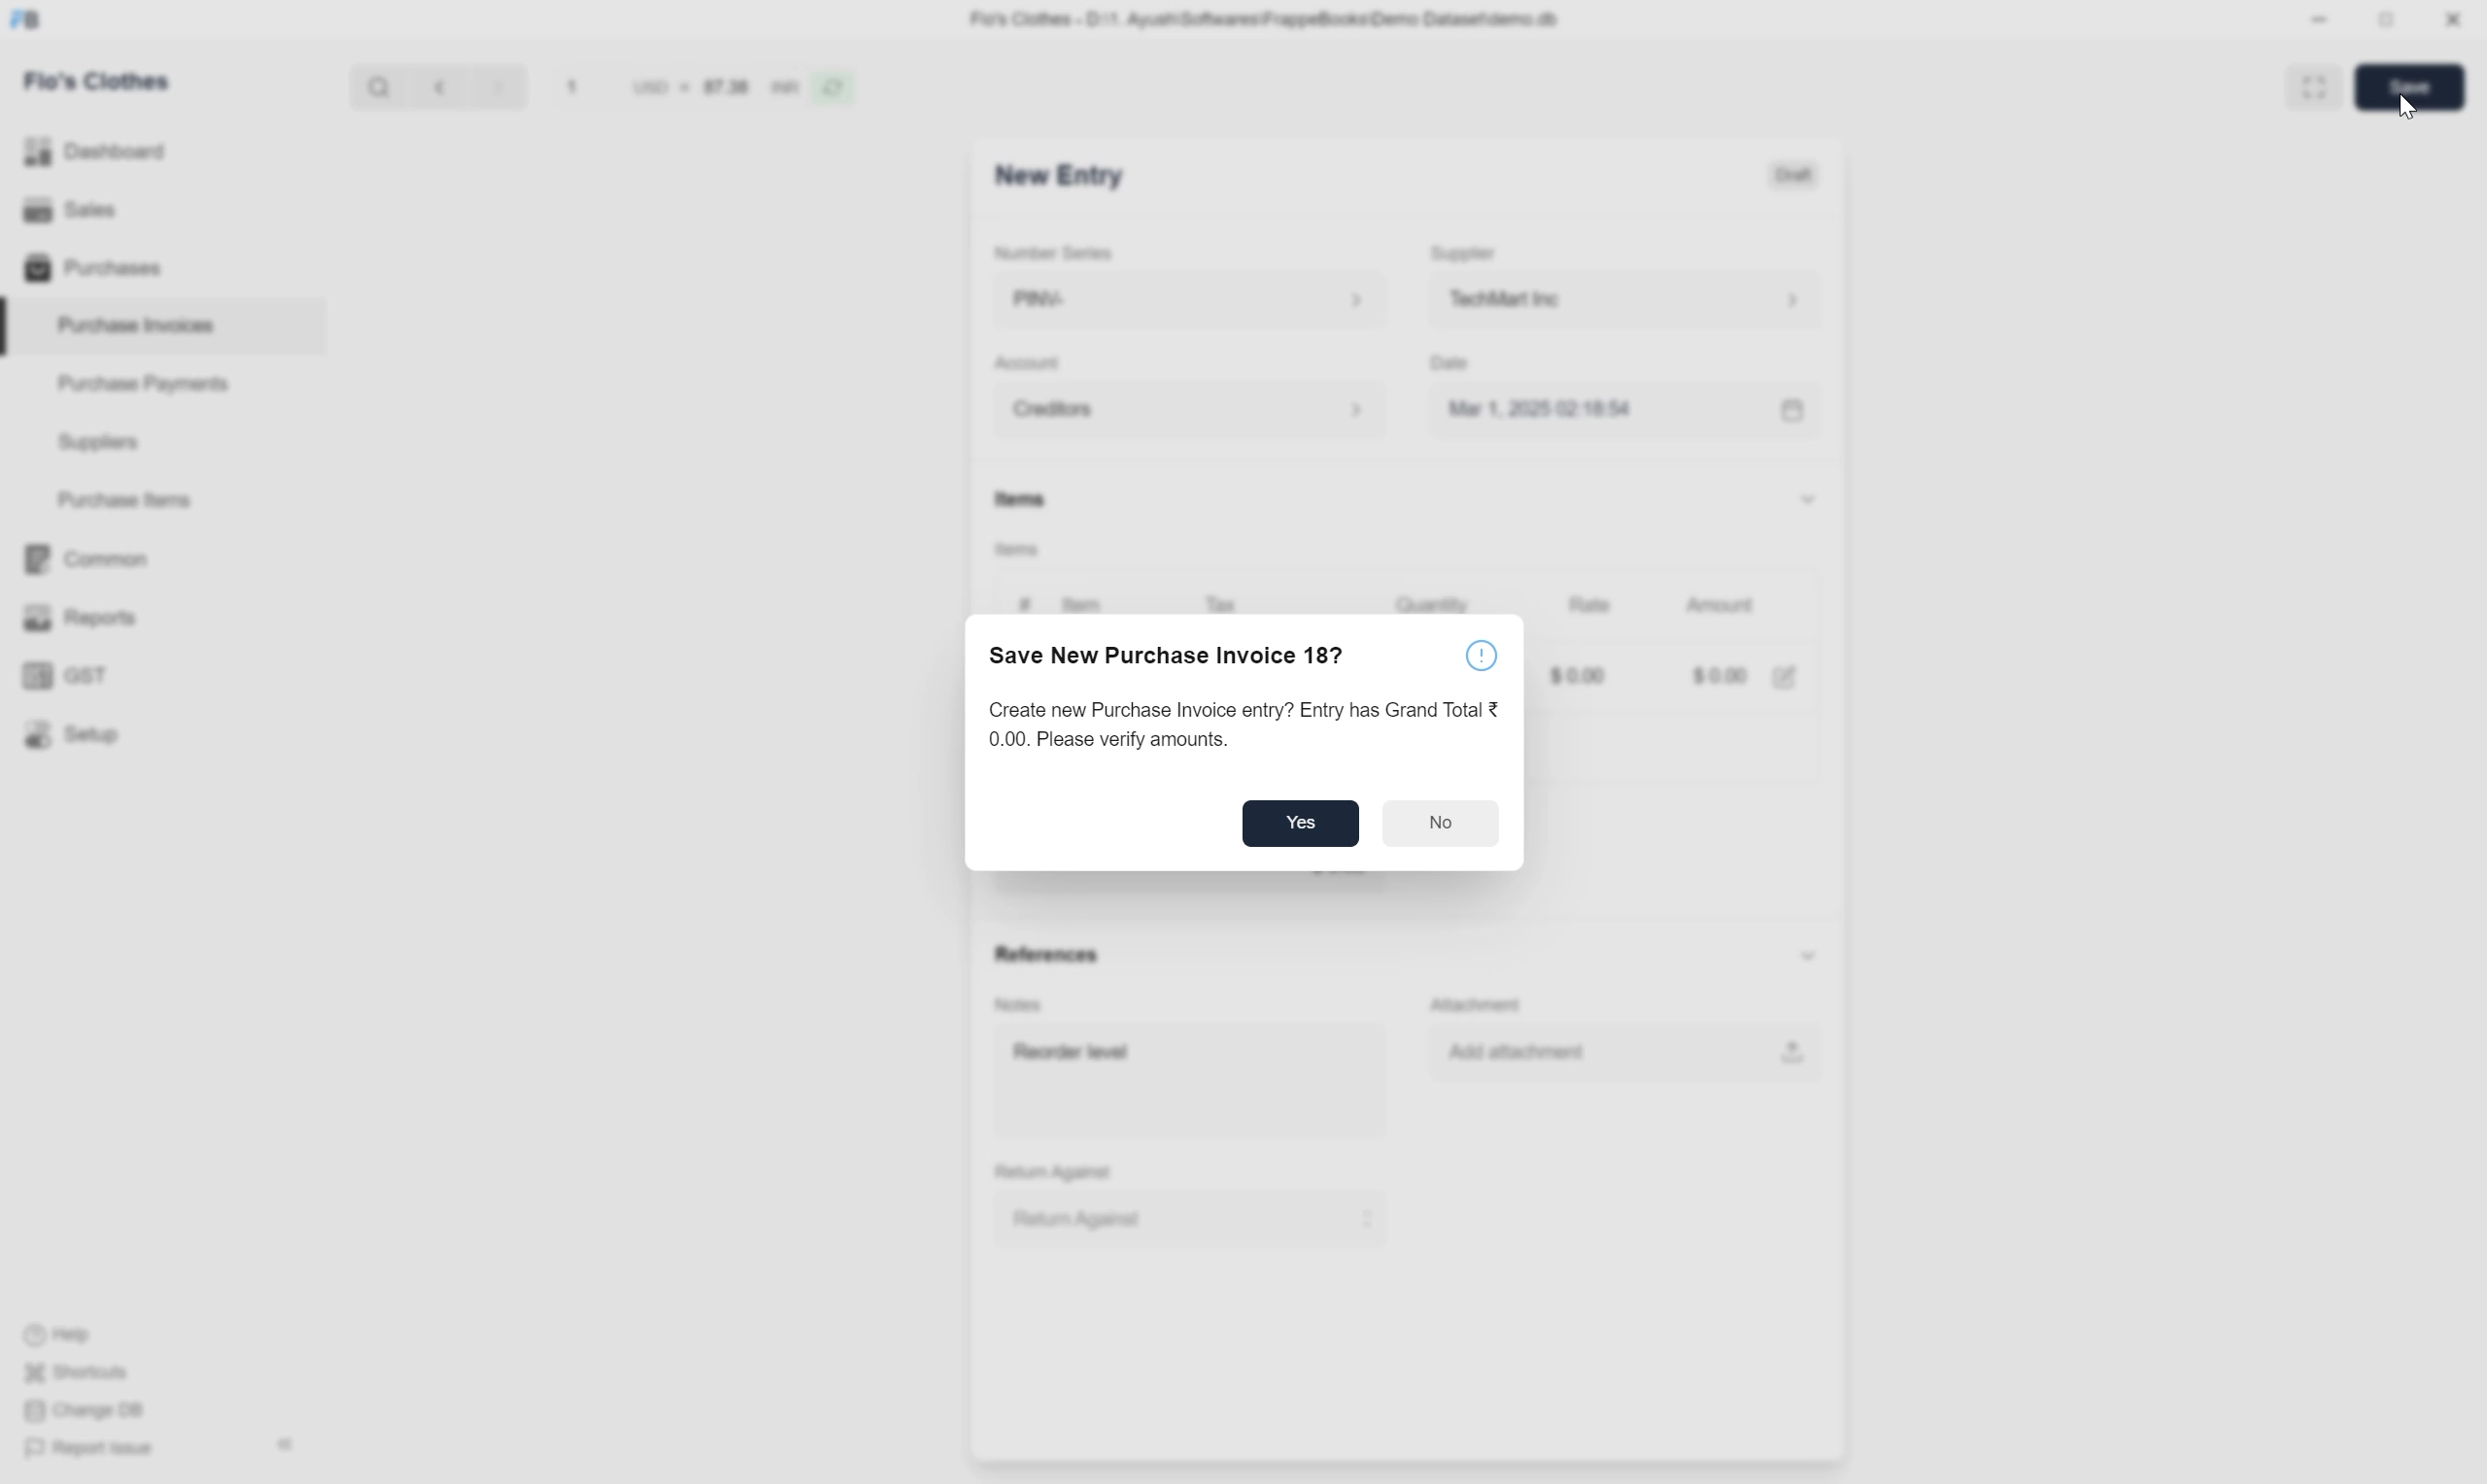 Image resolution: width=2487 pixels, height=1484 pixels. Describe the element at coordinates (1444, 824) in the screenshot. I see `No` at that location.